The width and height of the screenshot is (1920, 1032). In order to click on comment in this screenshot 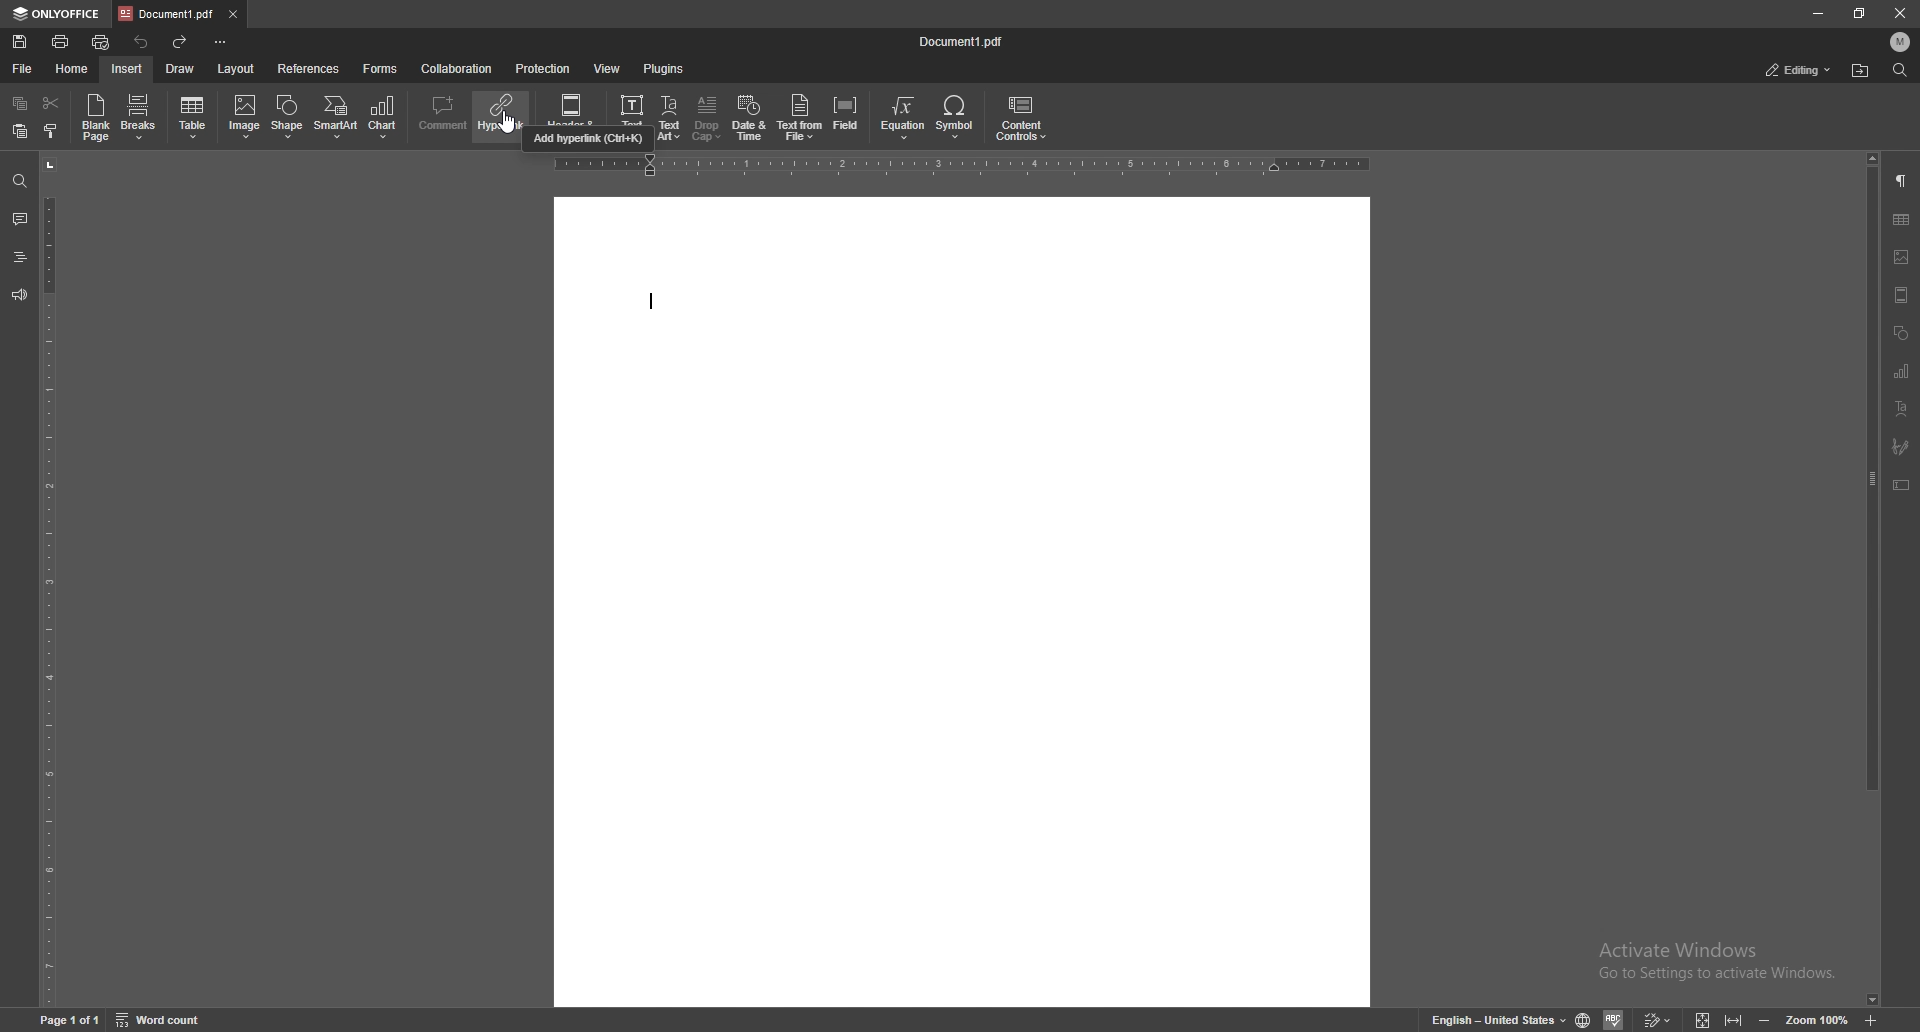, I will do `click(445, 115)`.